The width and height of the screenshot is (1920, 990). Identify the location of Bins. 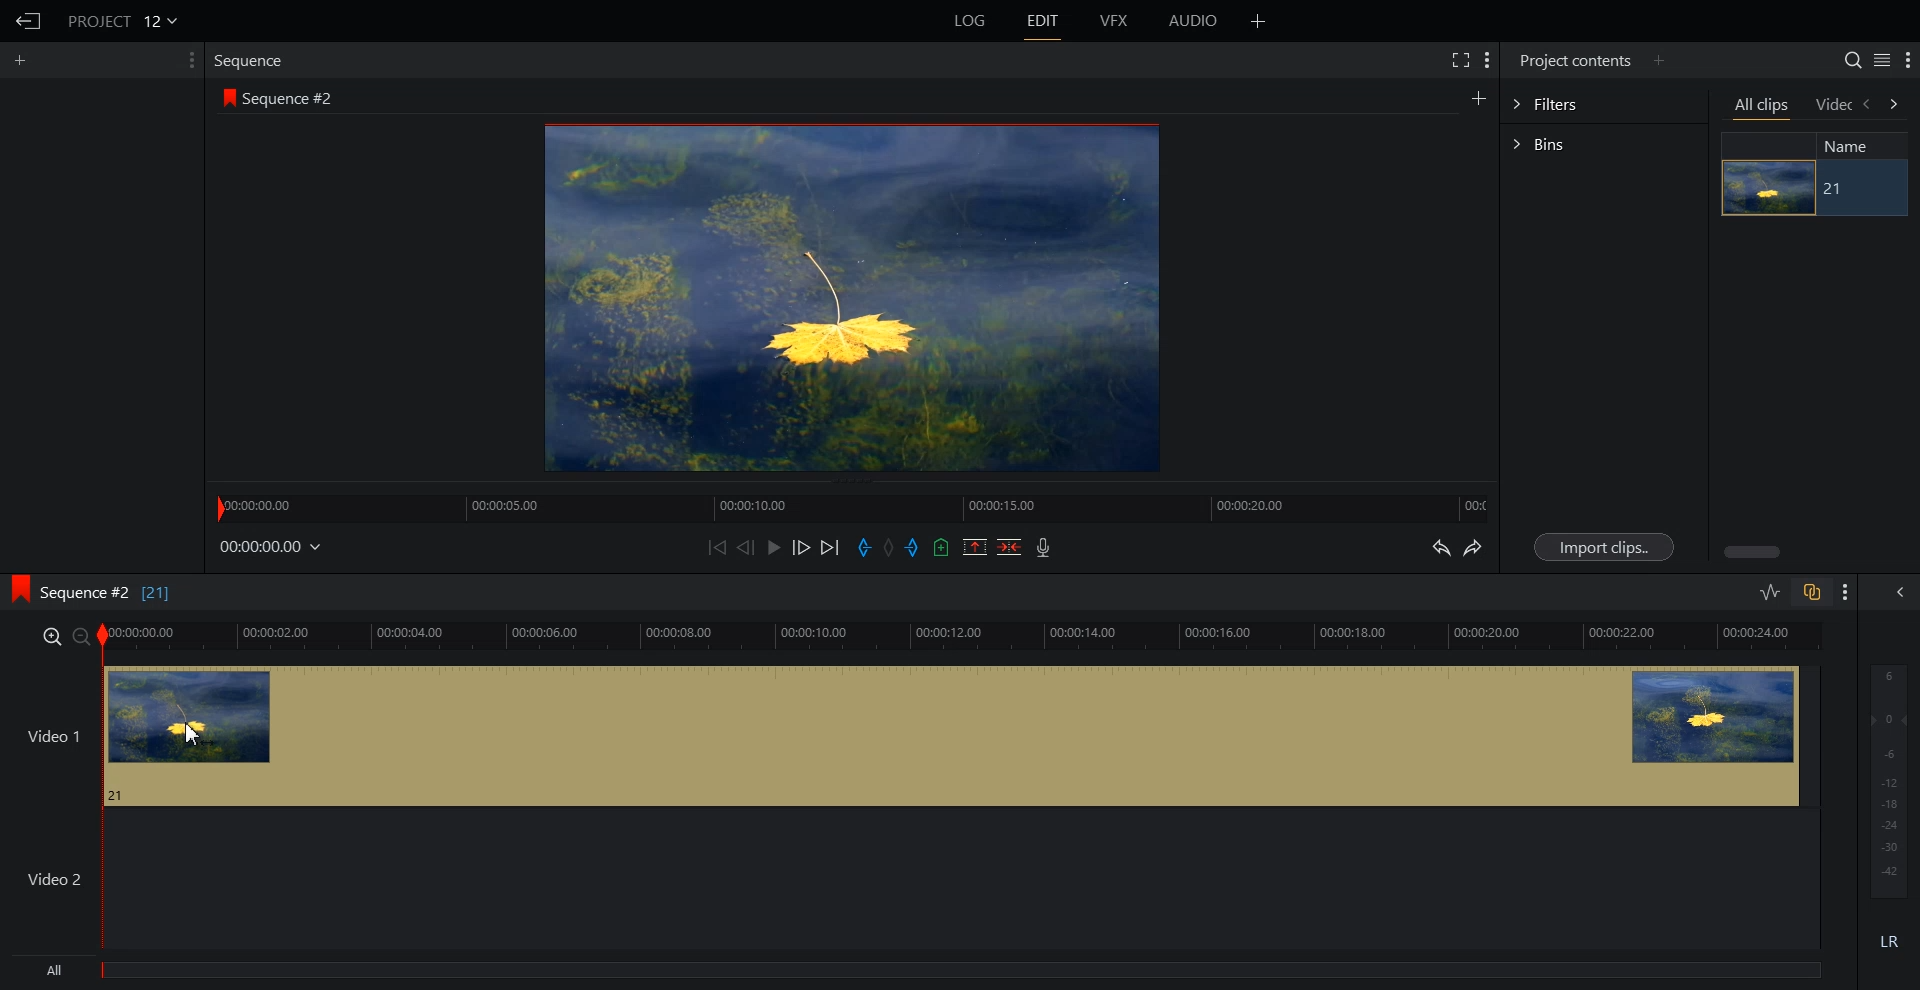
(1604, 142).